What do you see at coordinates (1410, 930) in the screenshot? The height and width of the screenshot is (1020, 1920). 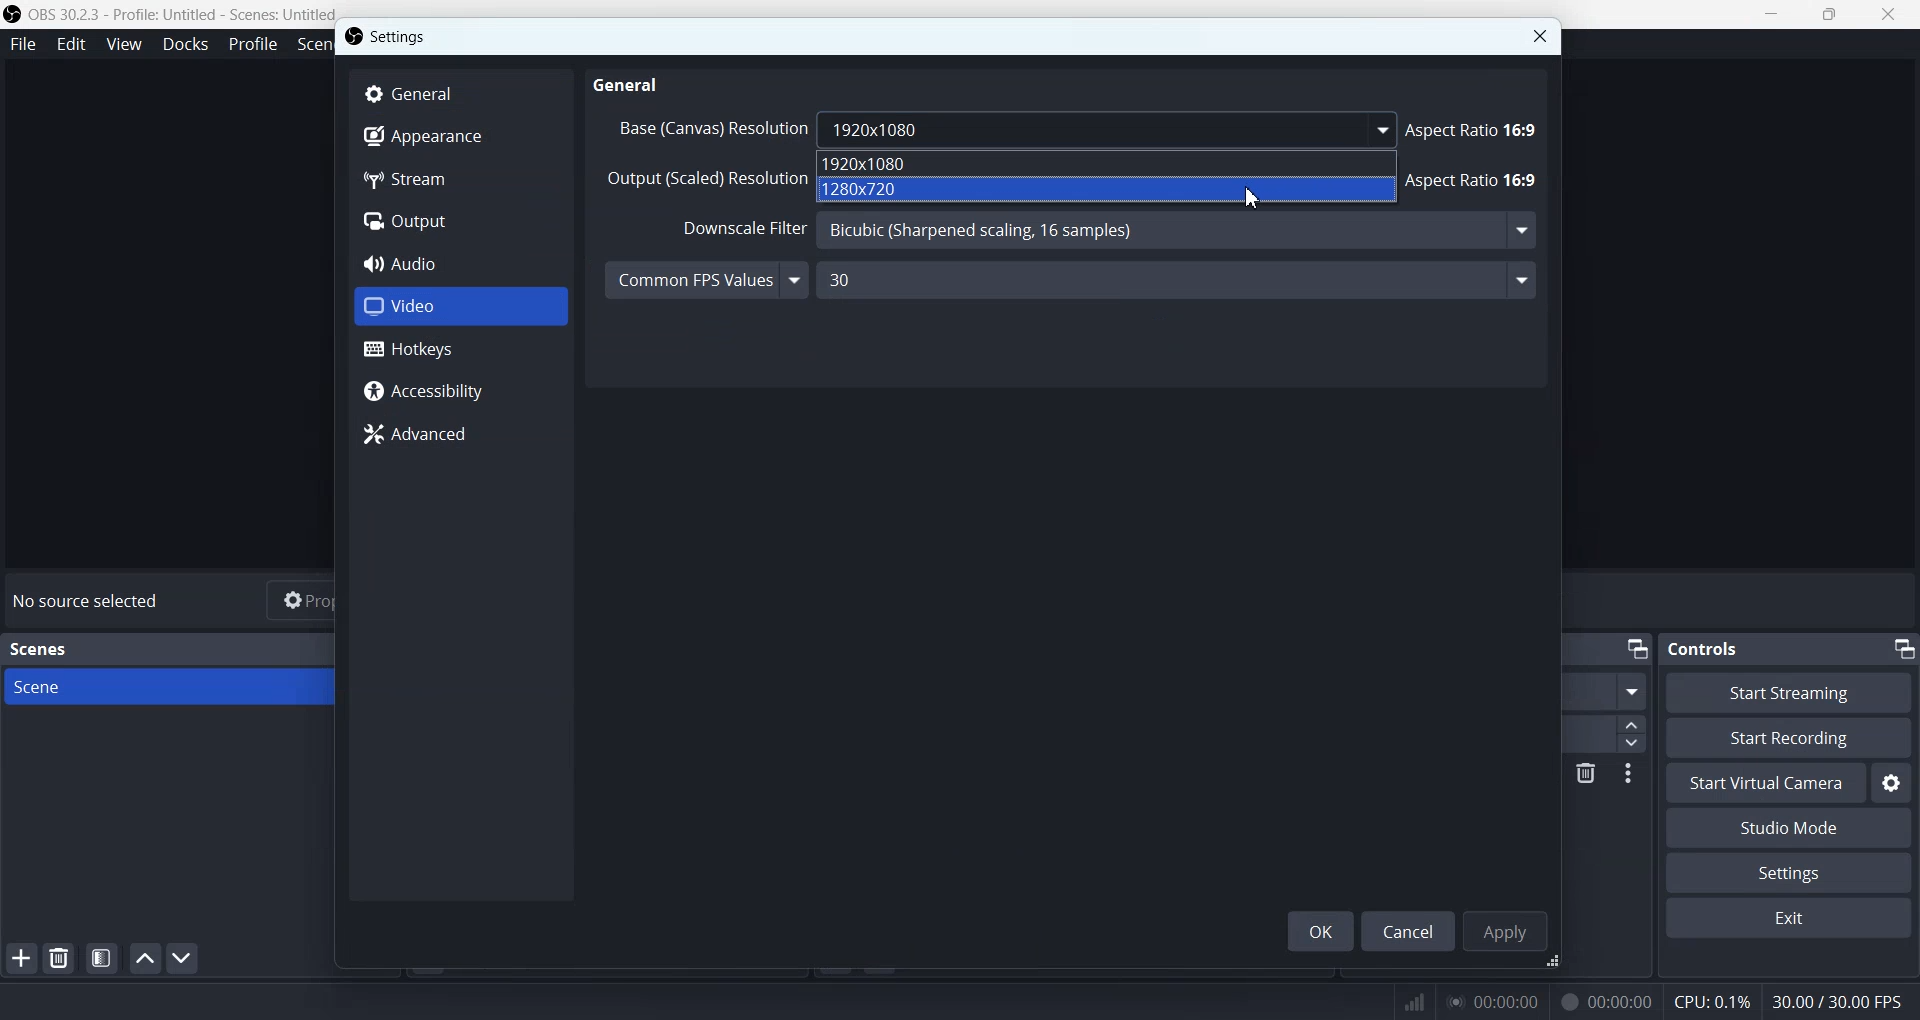 I see `Cancel` at bounding box center [1410, 930].